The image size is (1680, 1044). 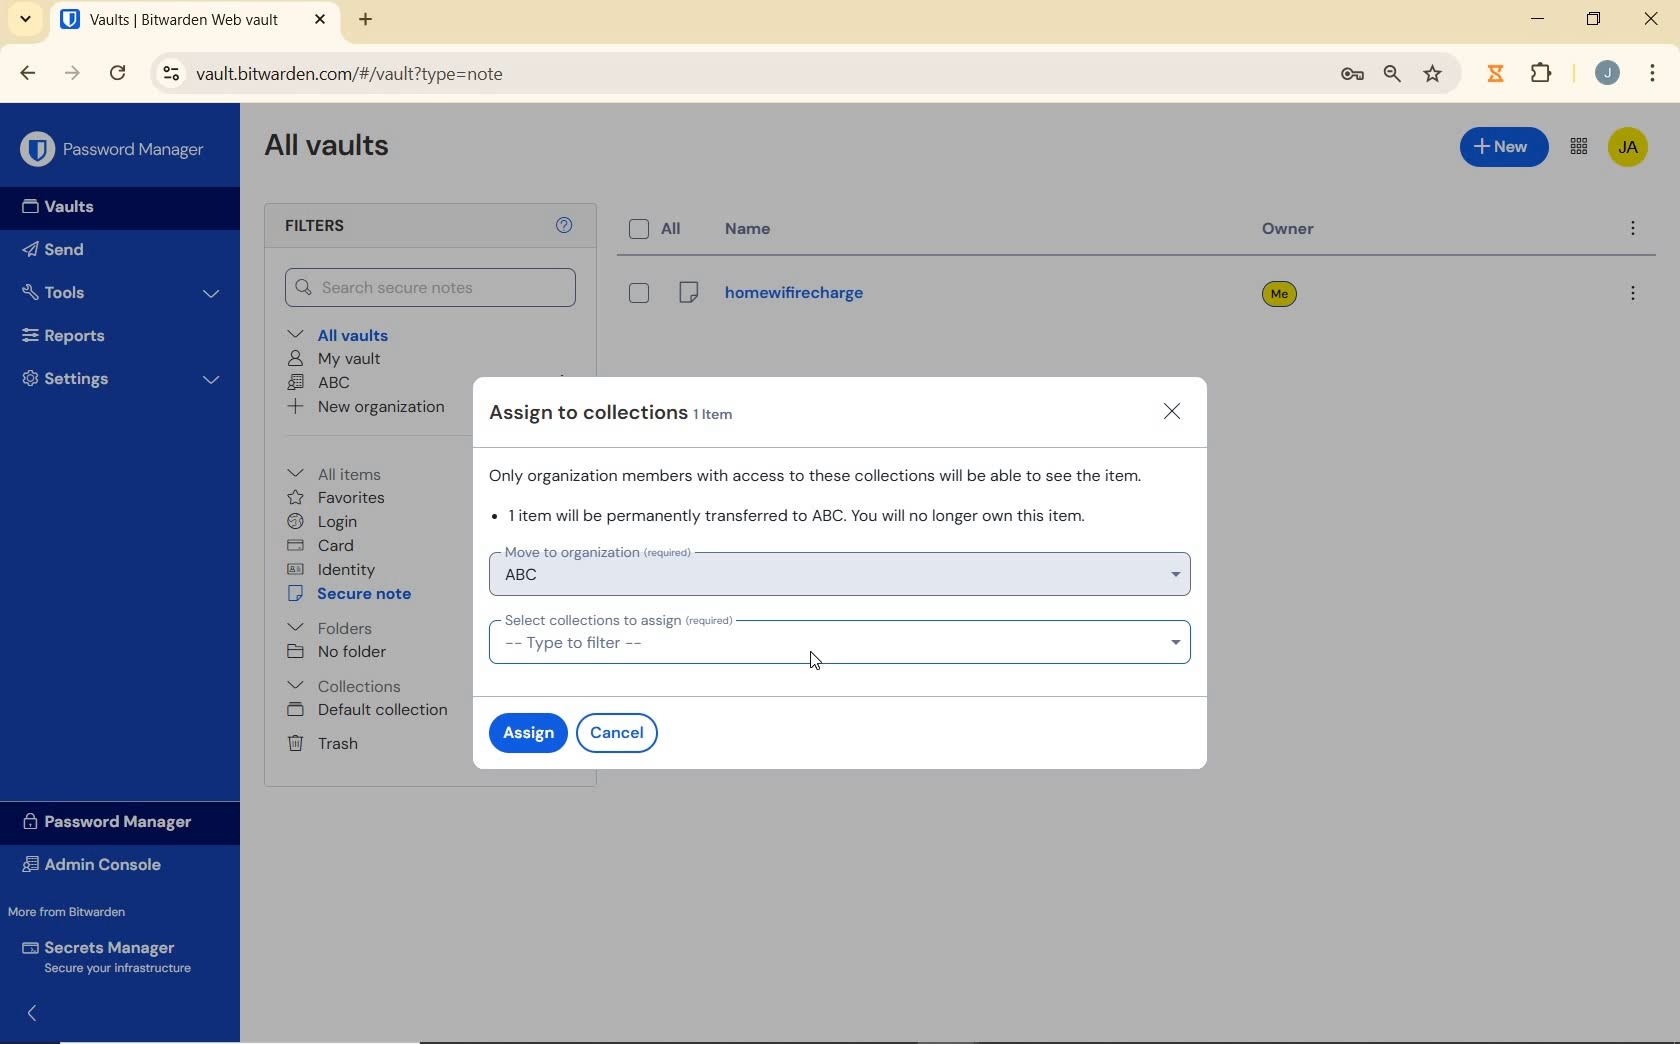 What do you see at coordinates (1493, 74) in the screenshot?
I see `extensions` at bounding box center [1493, 74].